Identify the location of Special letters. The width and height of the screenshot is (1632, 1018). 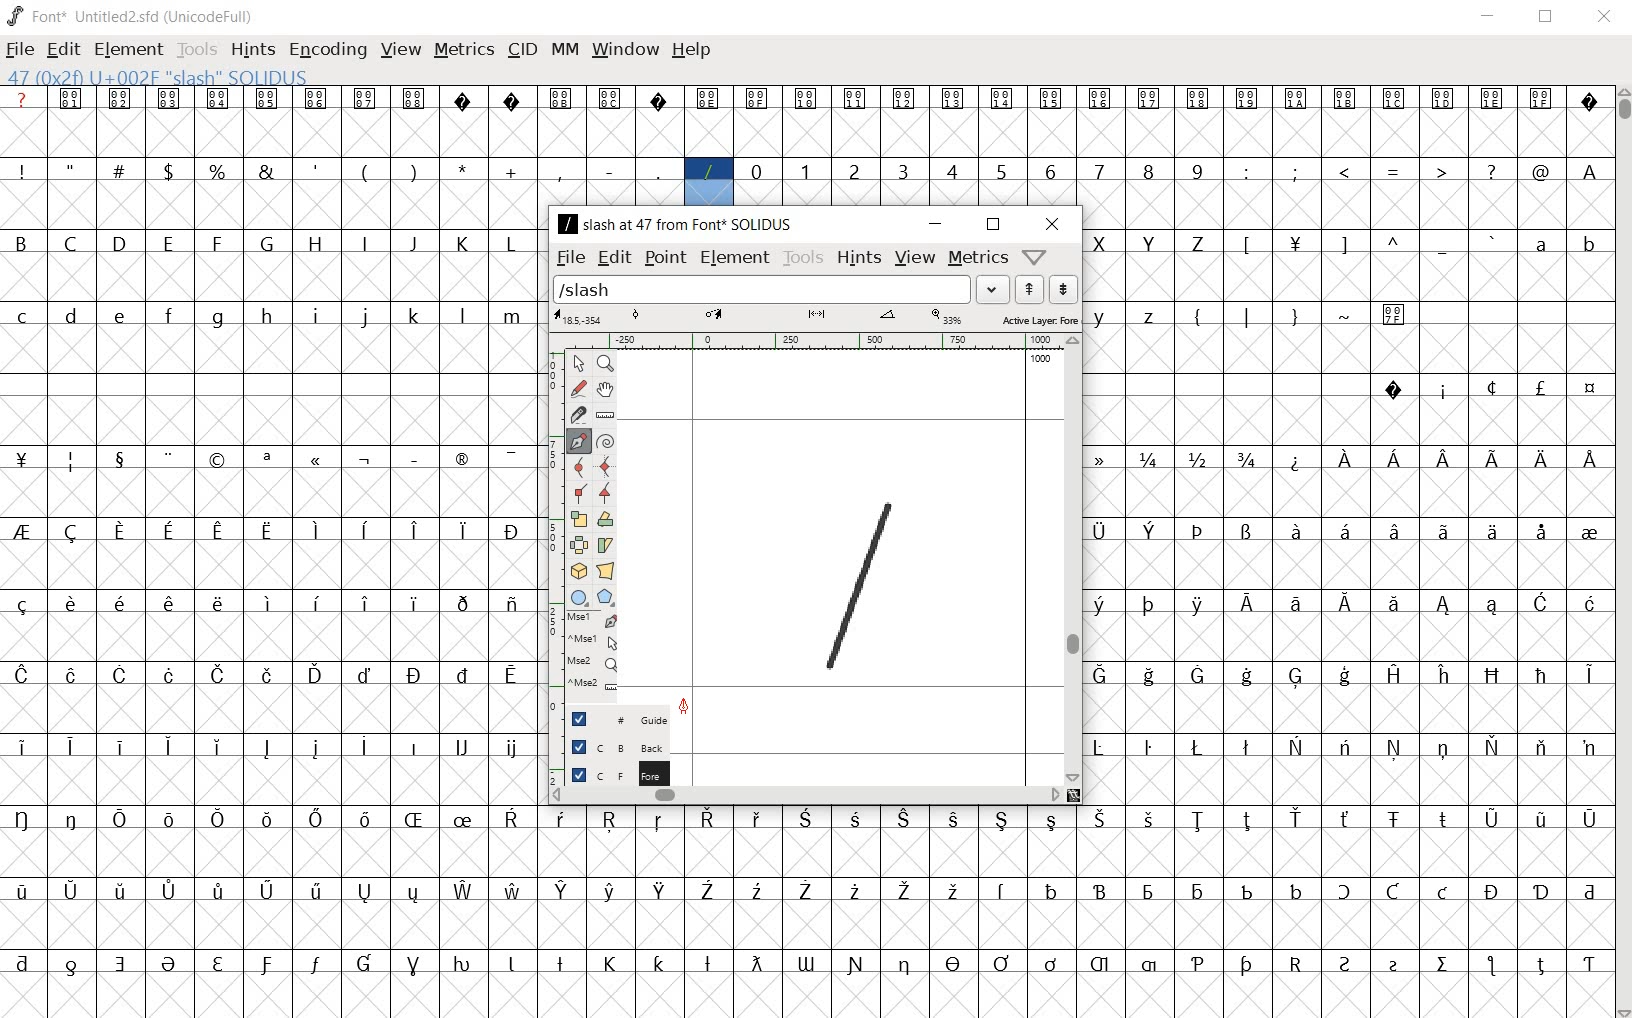
(1466, 458).